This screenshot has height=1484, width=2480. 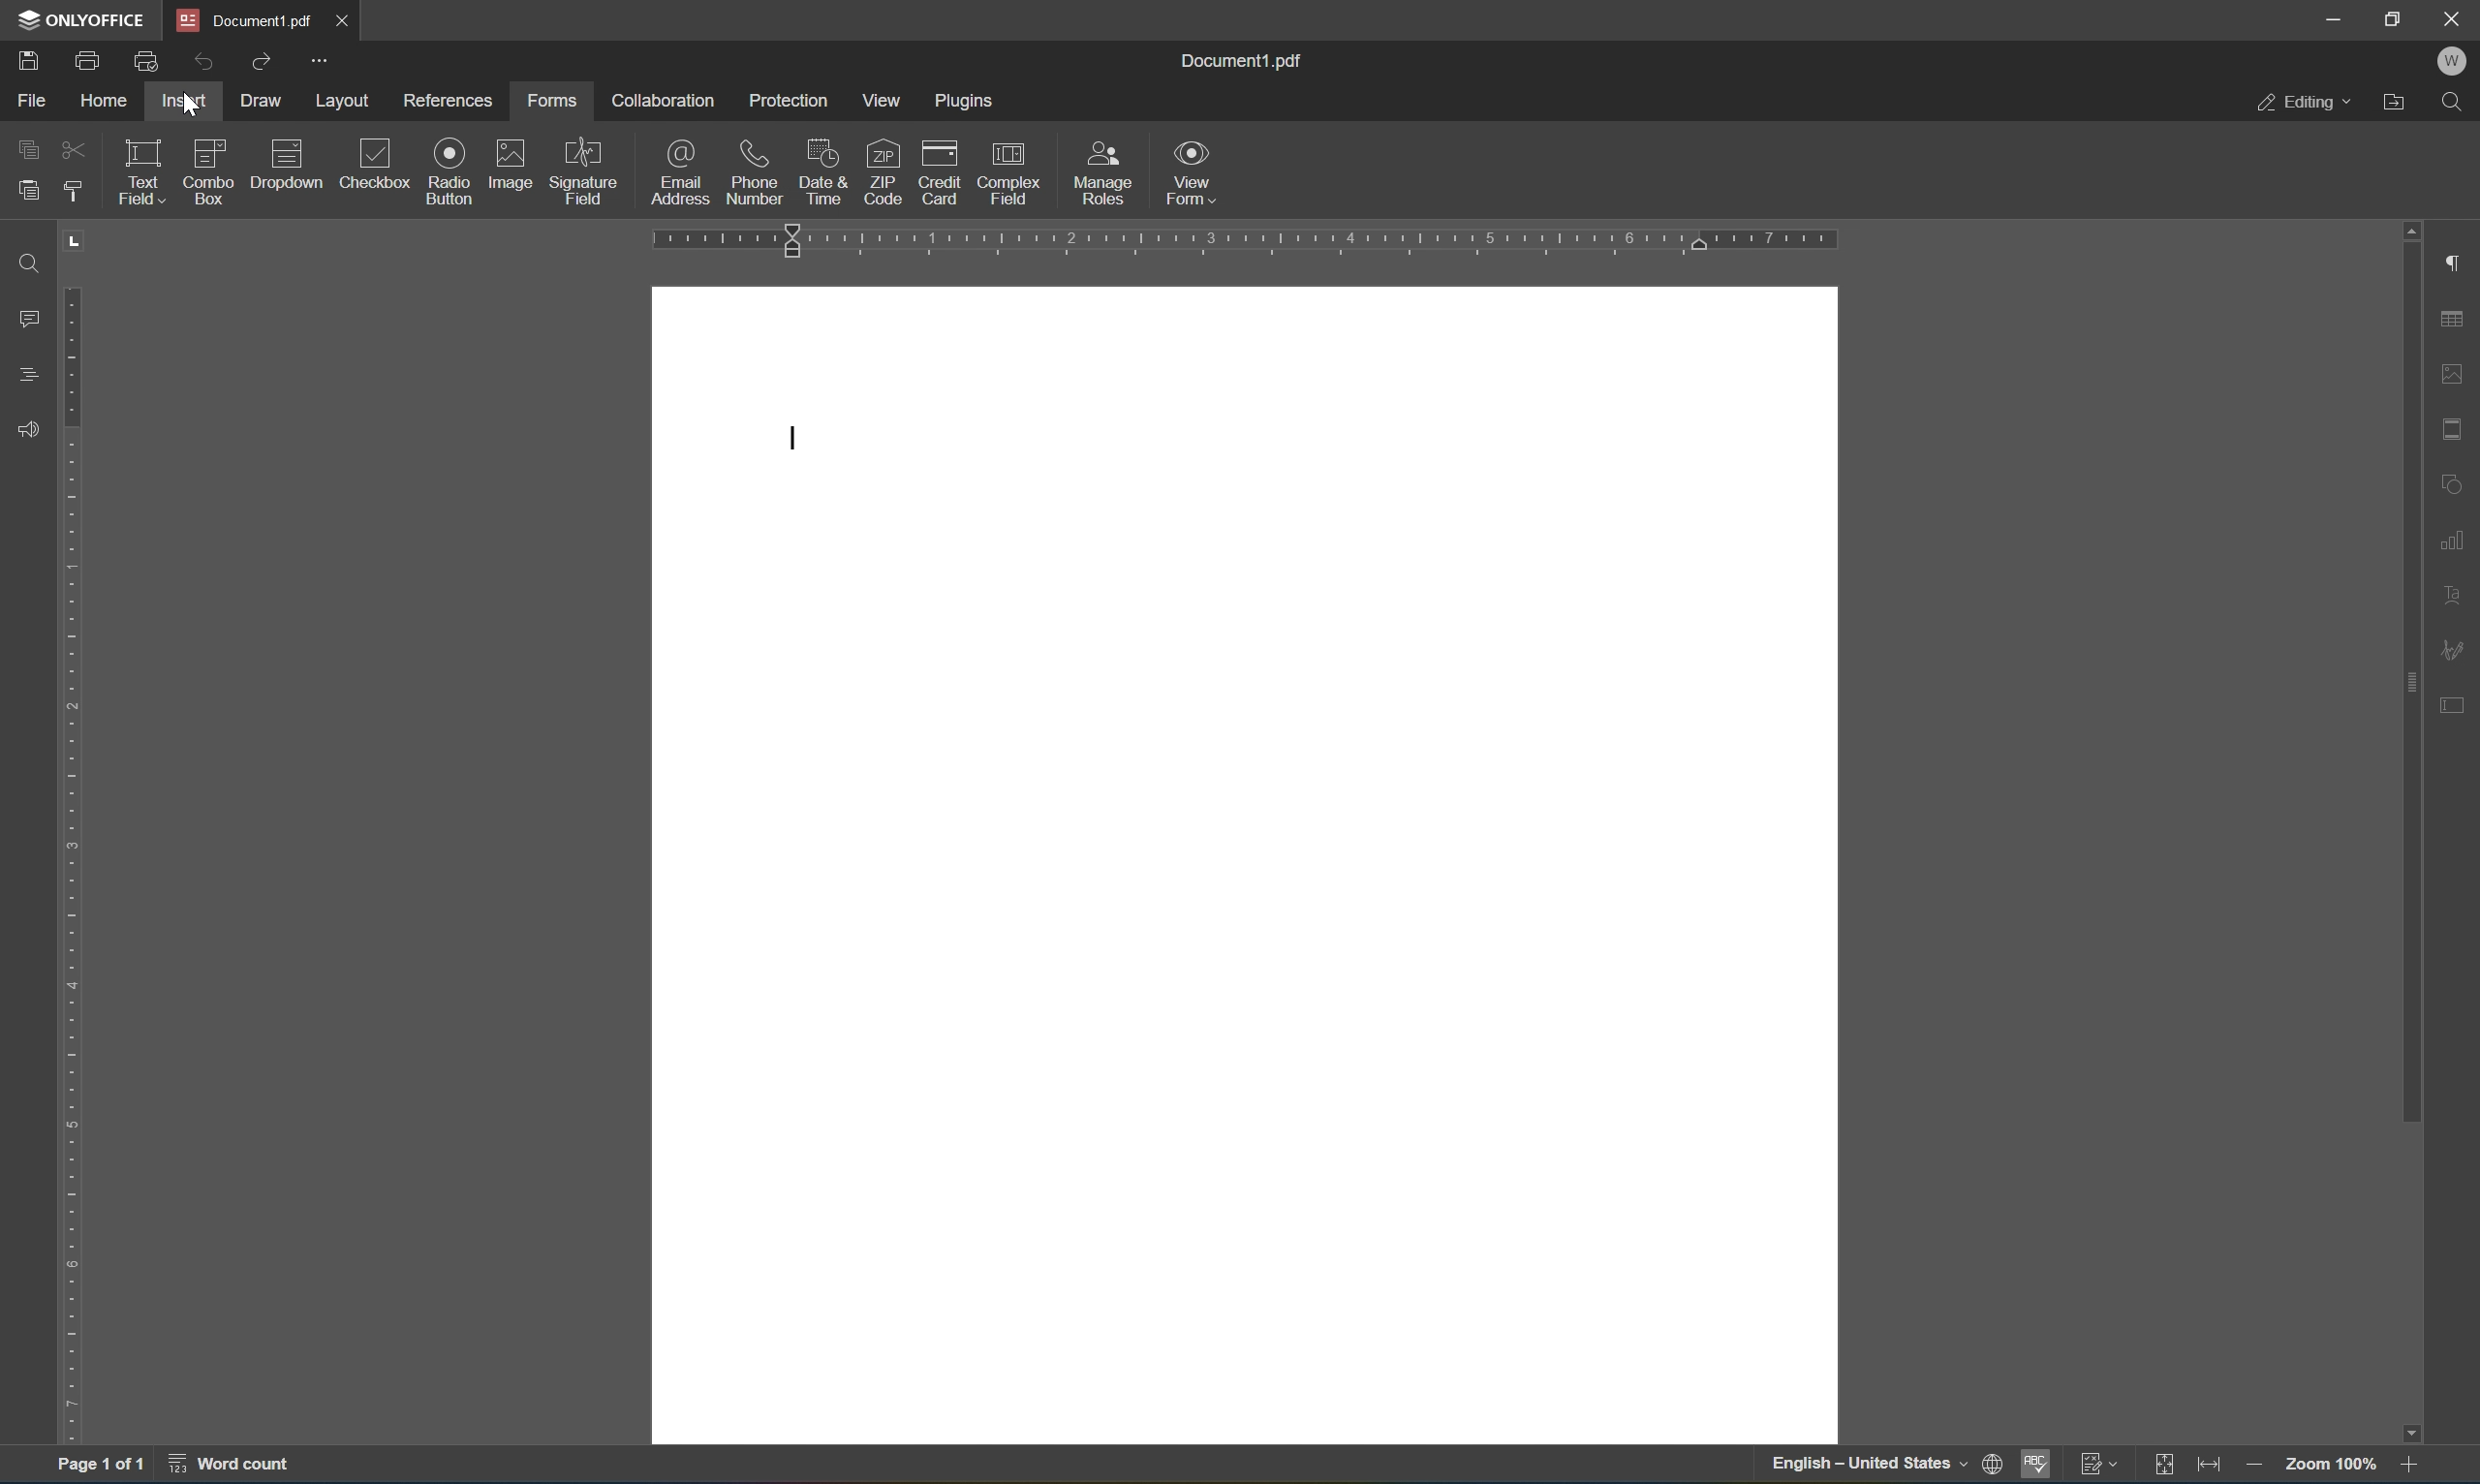 What do you see at coordinates (257, 60) in the screenshot?
I see `Redo` at bounding box center [257, 60].